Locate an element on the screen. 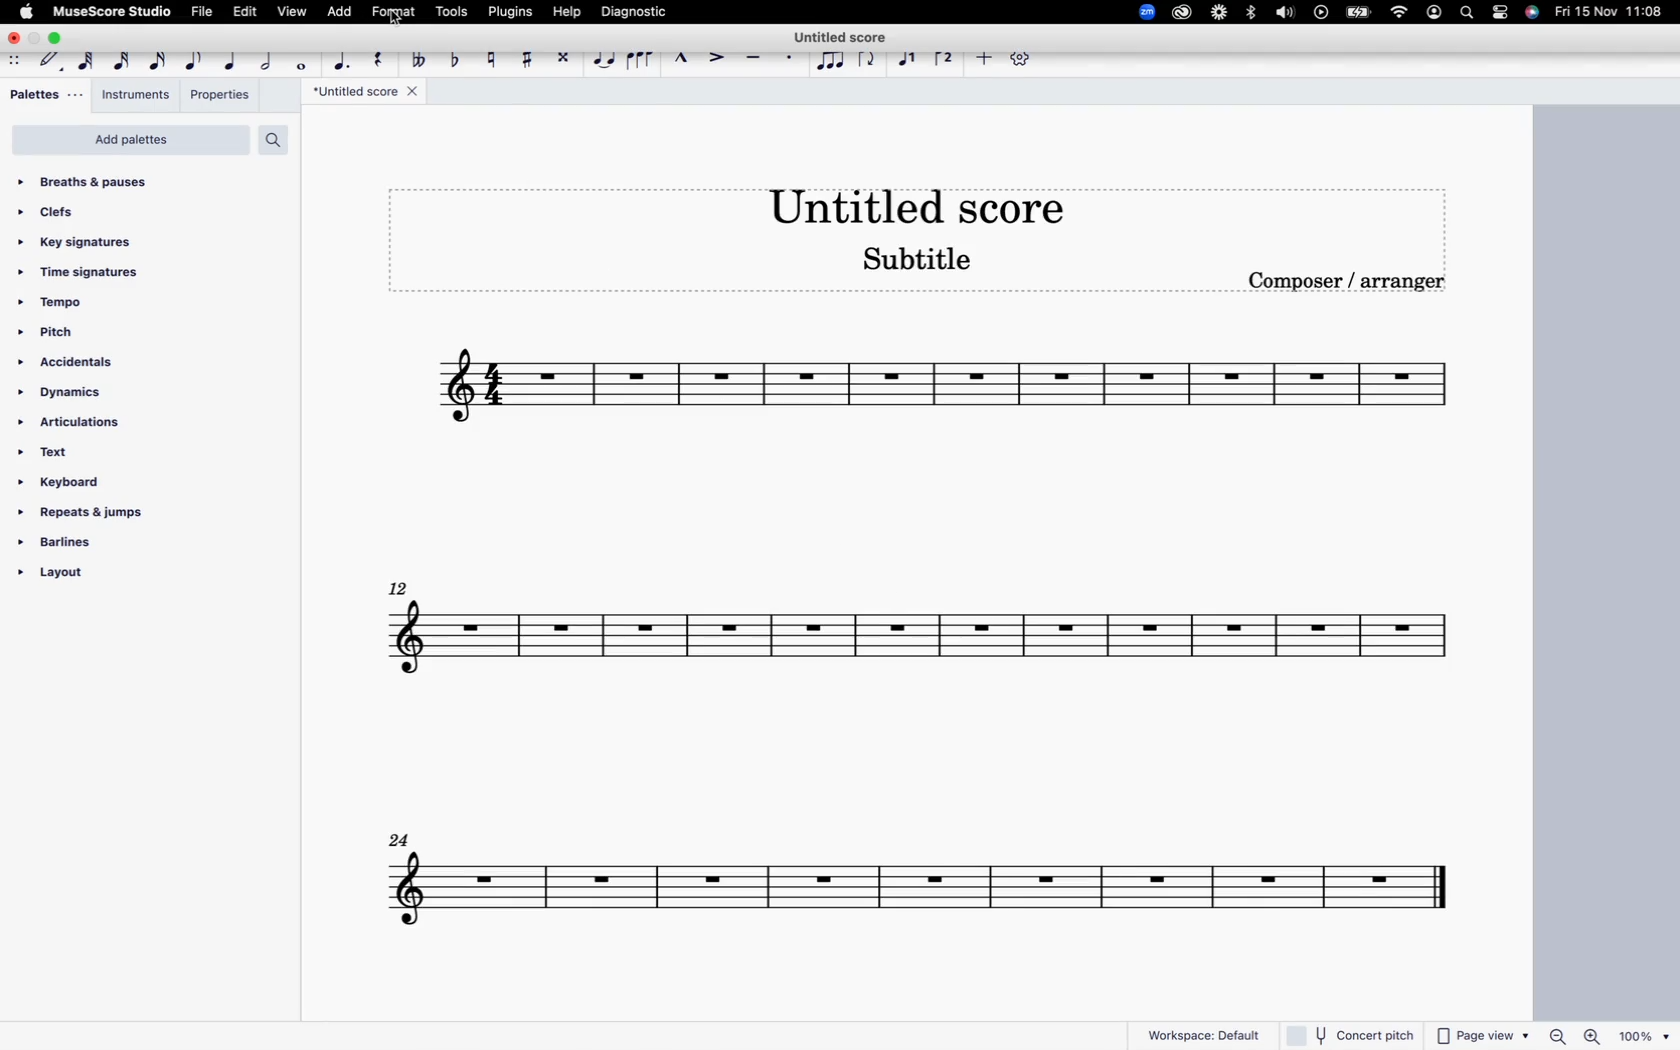 This screenshot has height=1050, width=1680. maximize is located at coordinates (58, 39).